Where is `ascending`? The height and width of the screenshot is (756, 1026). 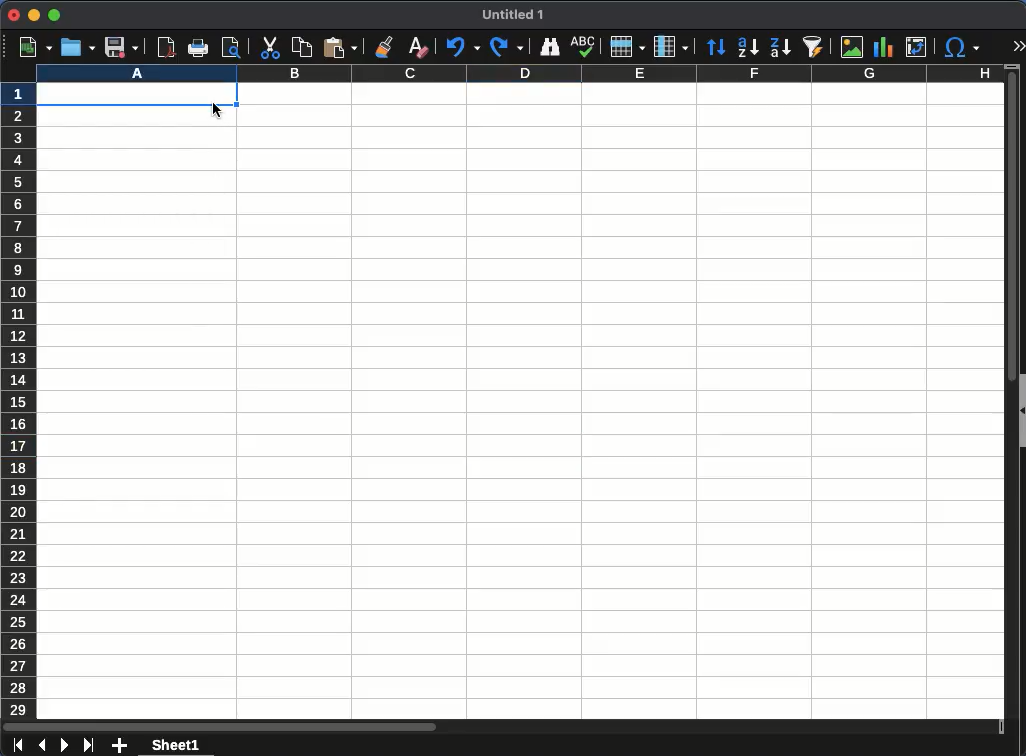 ascending is located at coordinates (747, 49).